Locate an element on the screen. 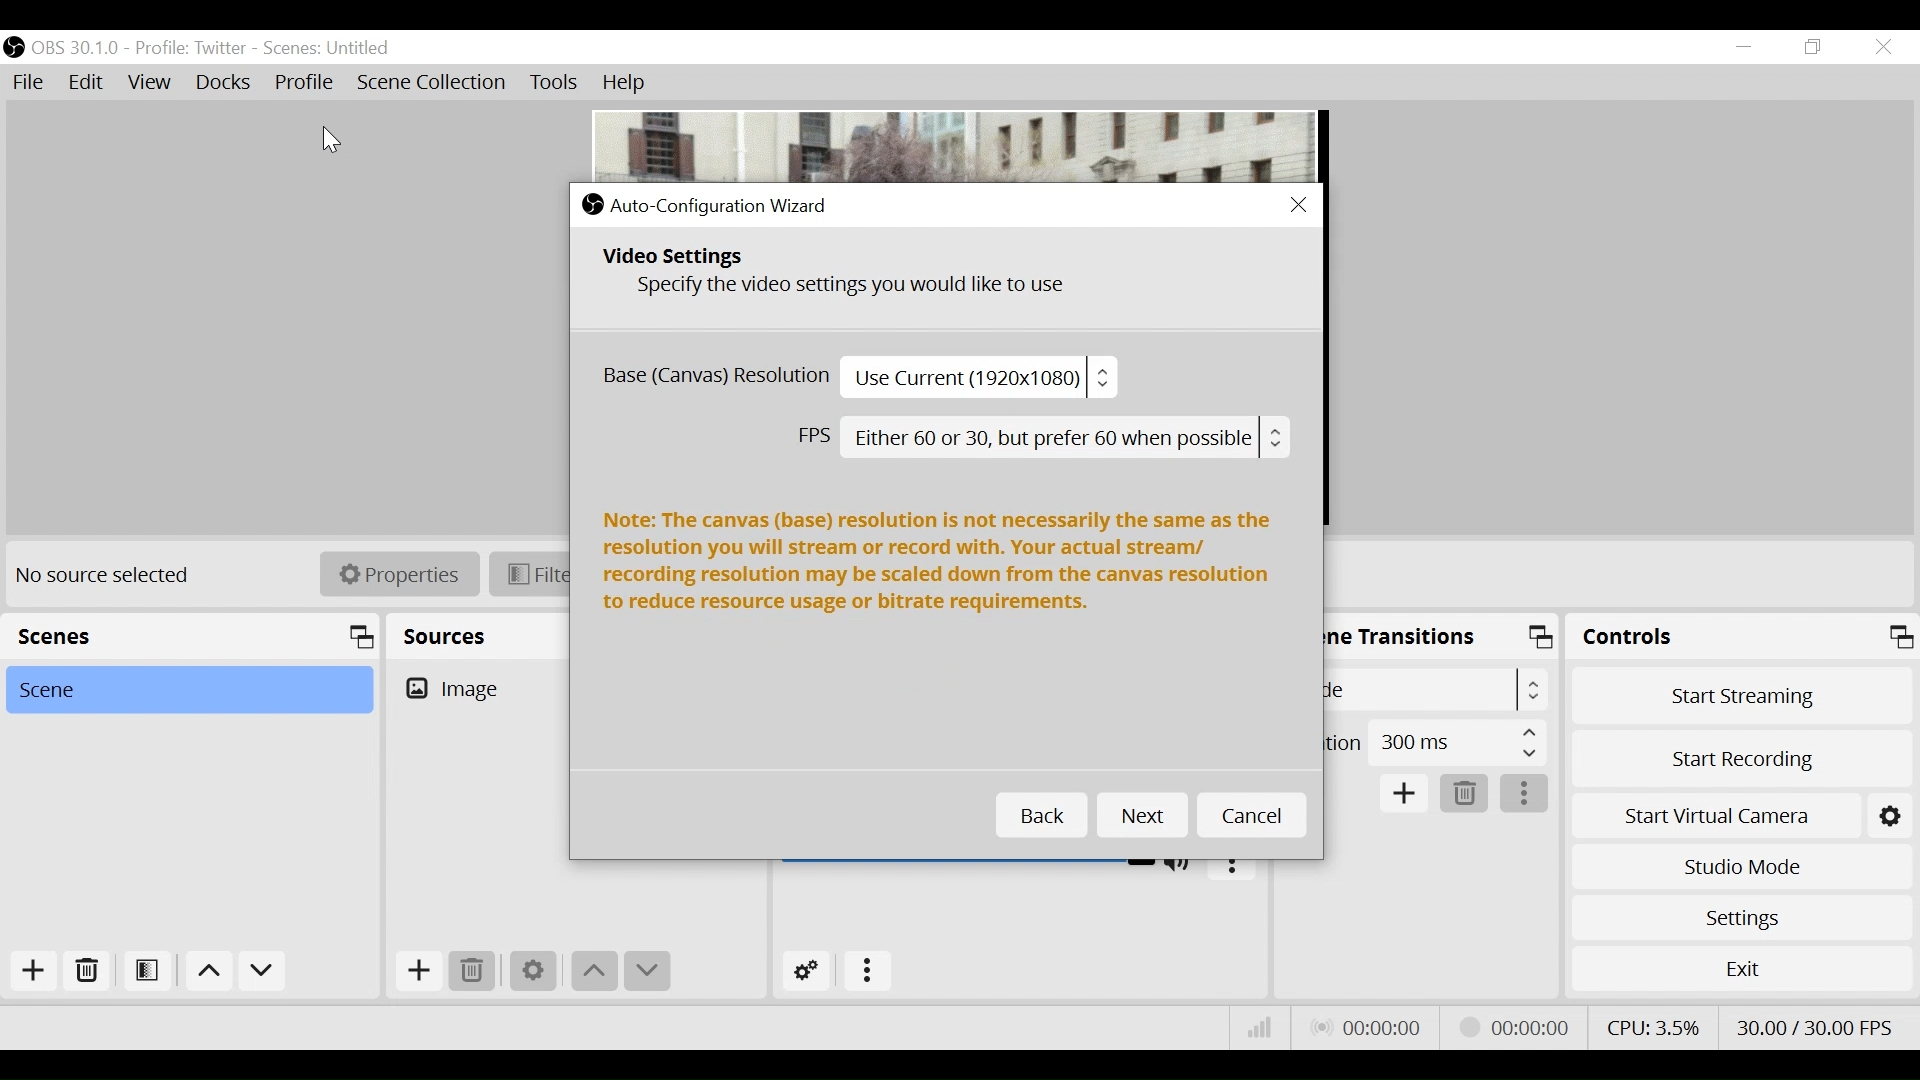 This screenshot has height=1080, width=1920. Close is located at coordinates (1882, 46).